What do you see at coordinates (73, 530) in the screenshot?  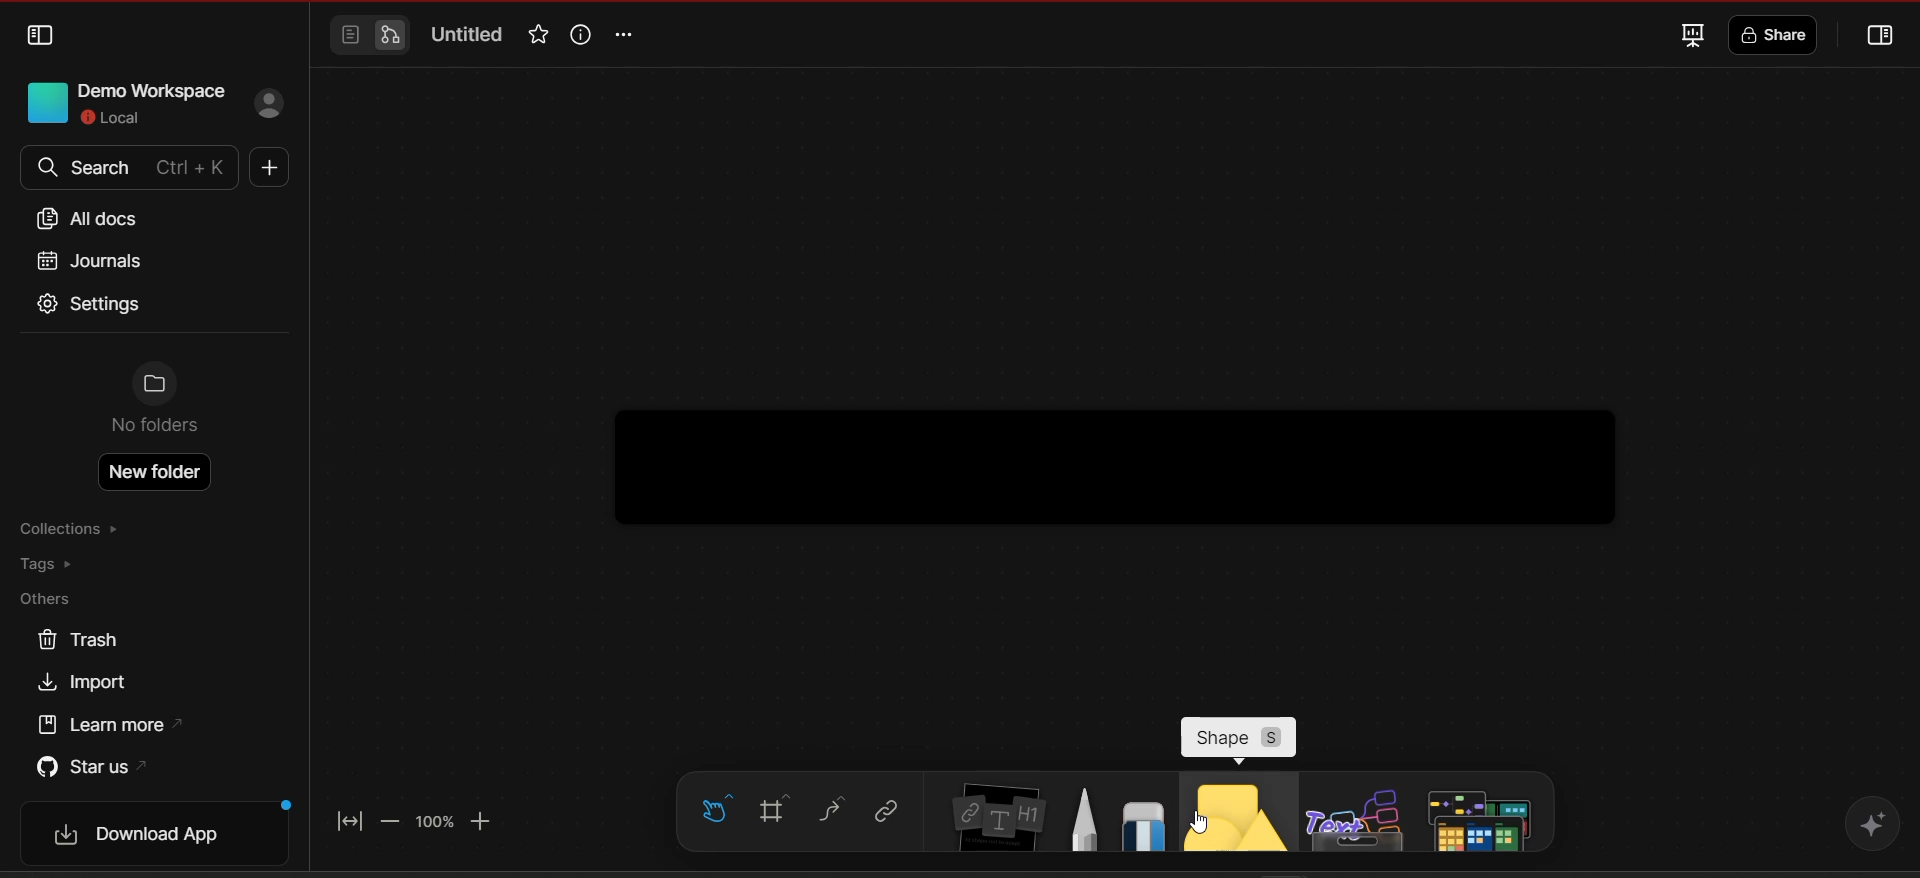 I see `collections` at bounding box center [73, 530].